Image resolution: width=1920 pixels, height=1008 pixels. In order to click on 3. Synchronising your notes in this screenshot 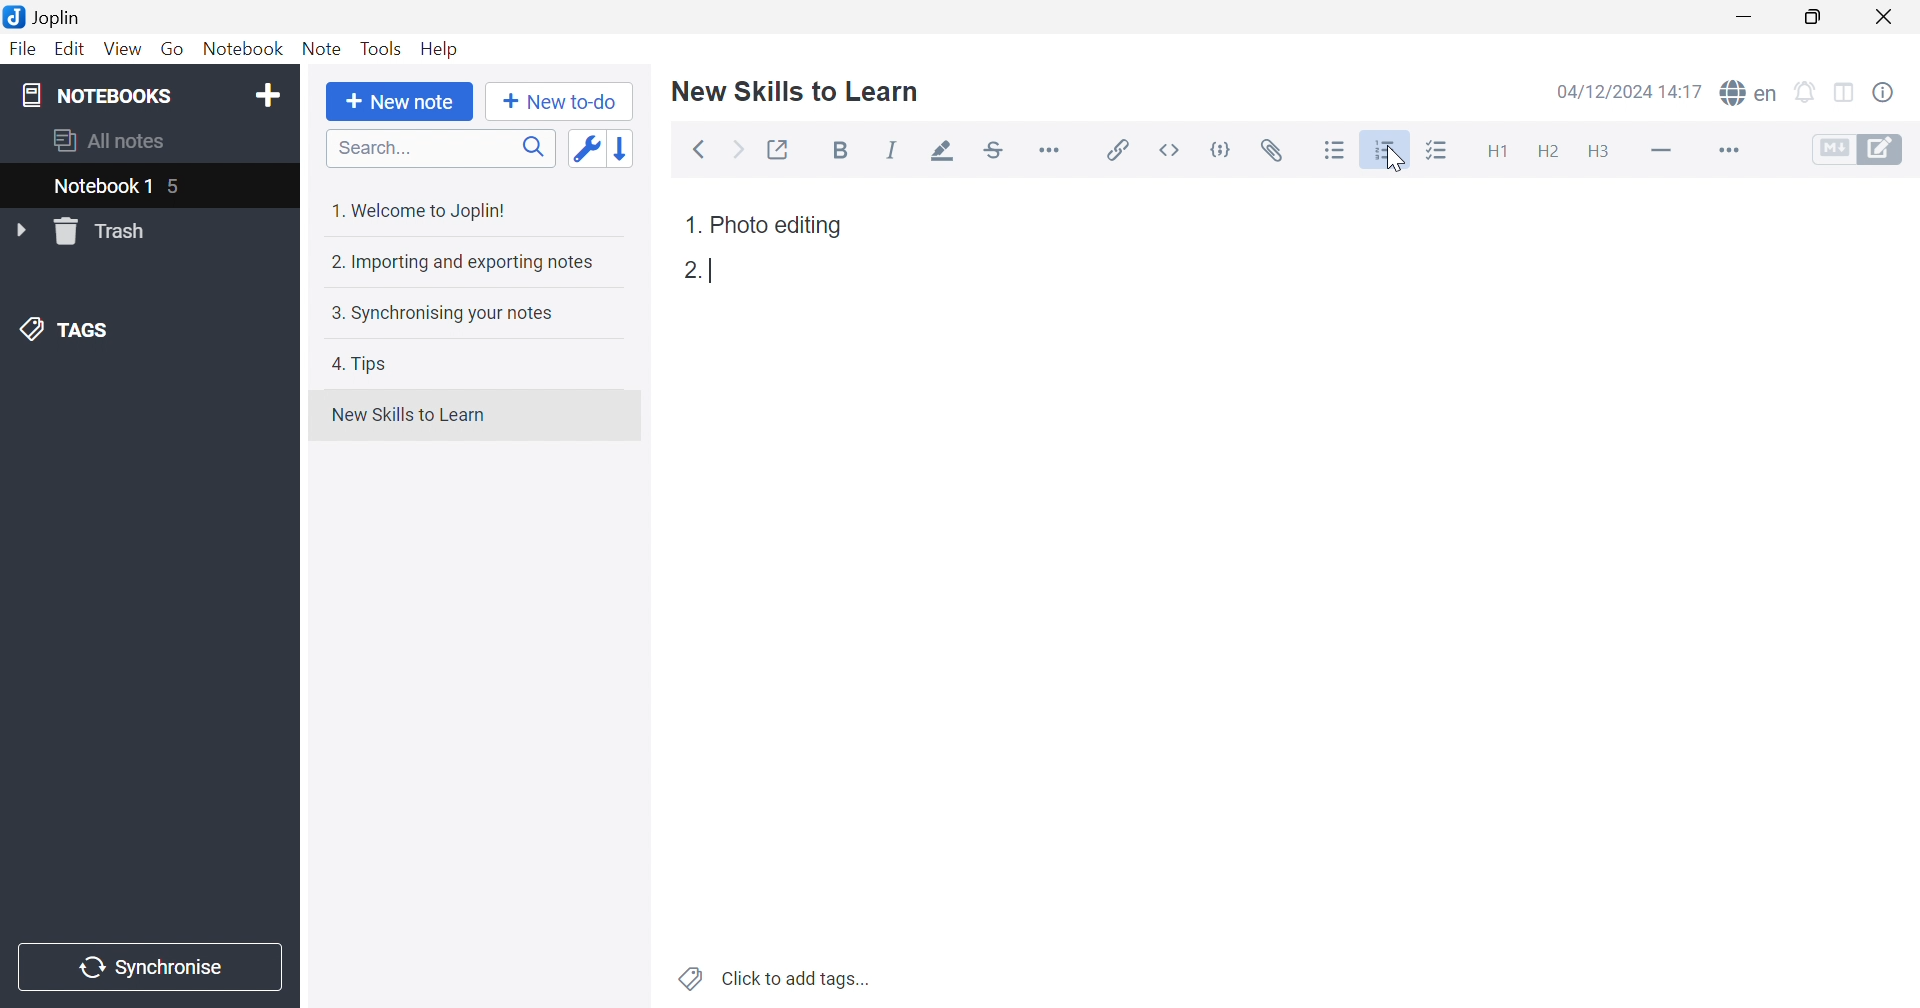, I will do `click(437, 312)`.